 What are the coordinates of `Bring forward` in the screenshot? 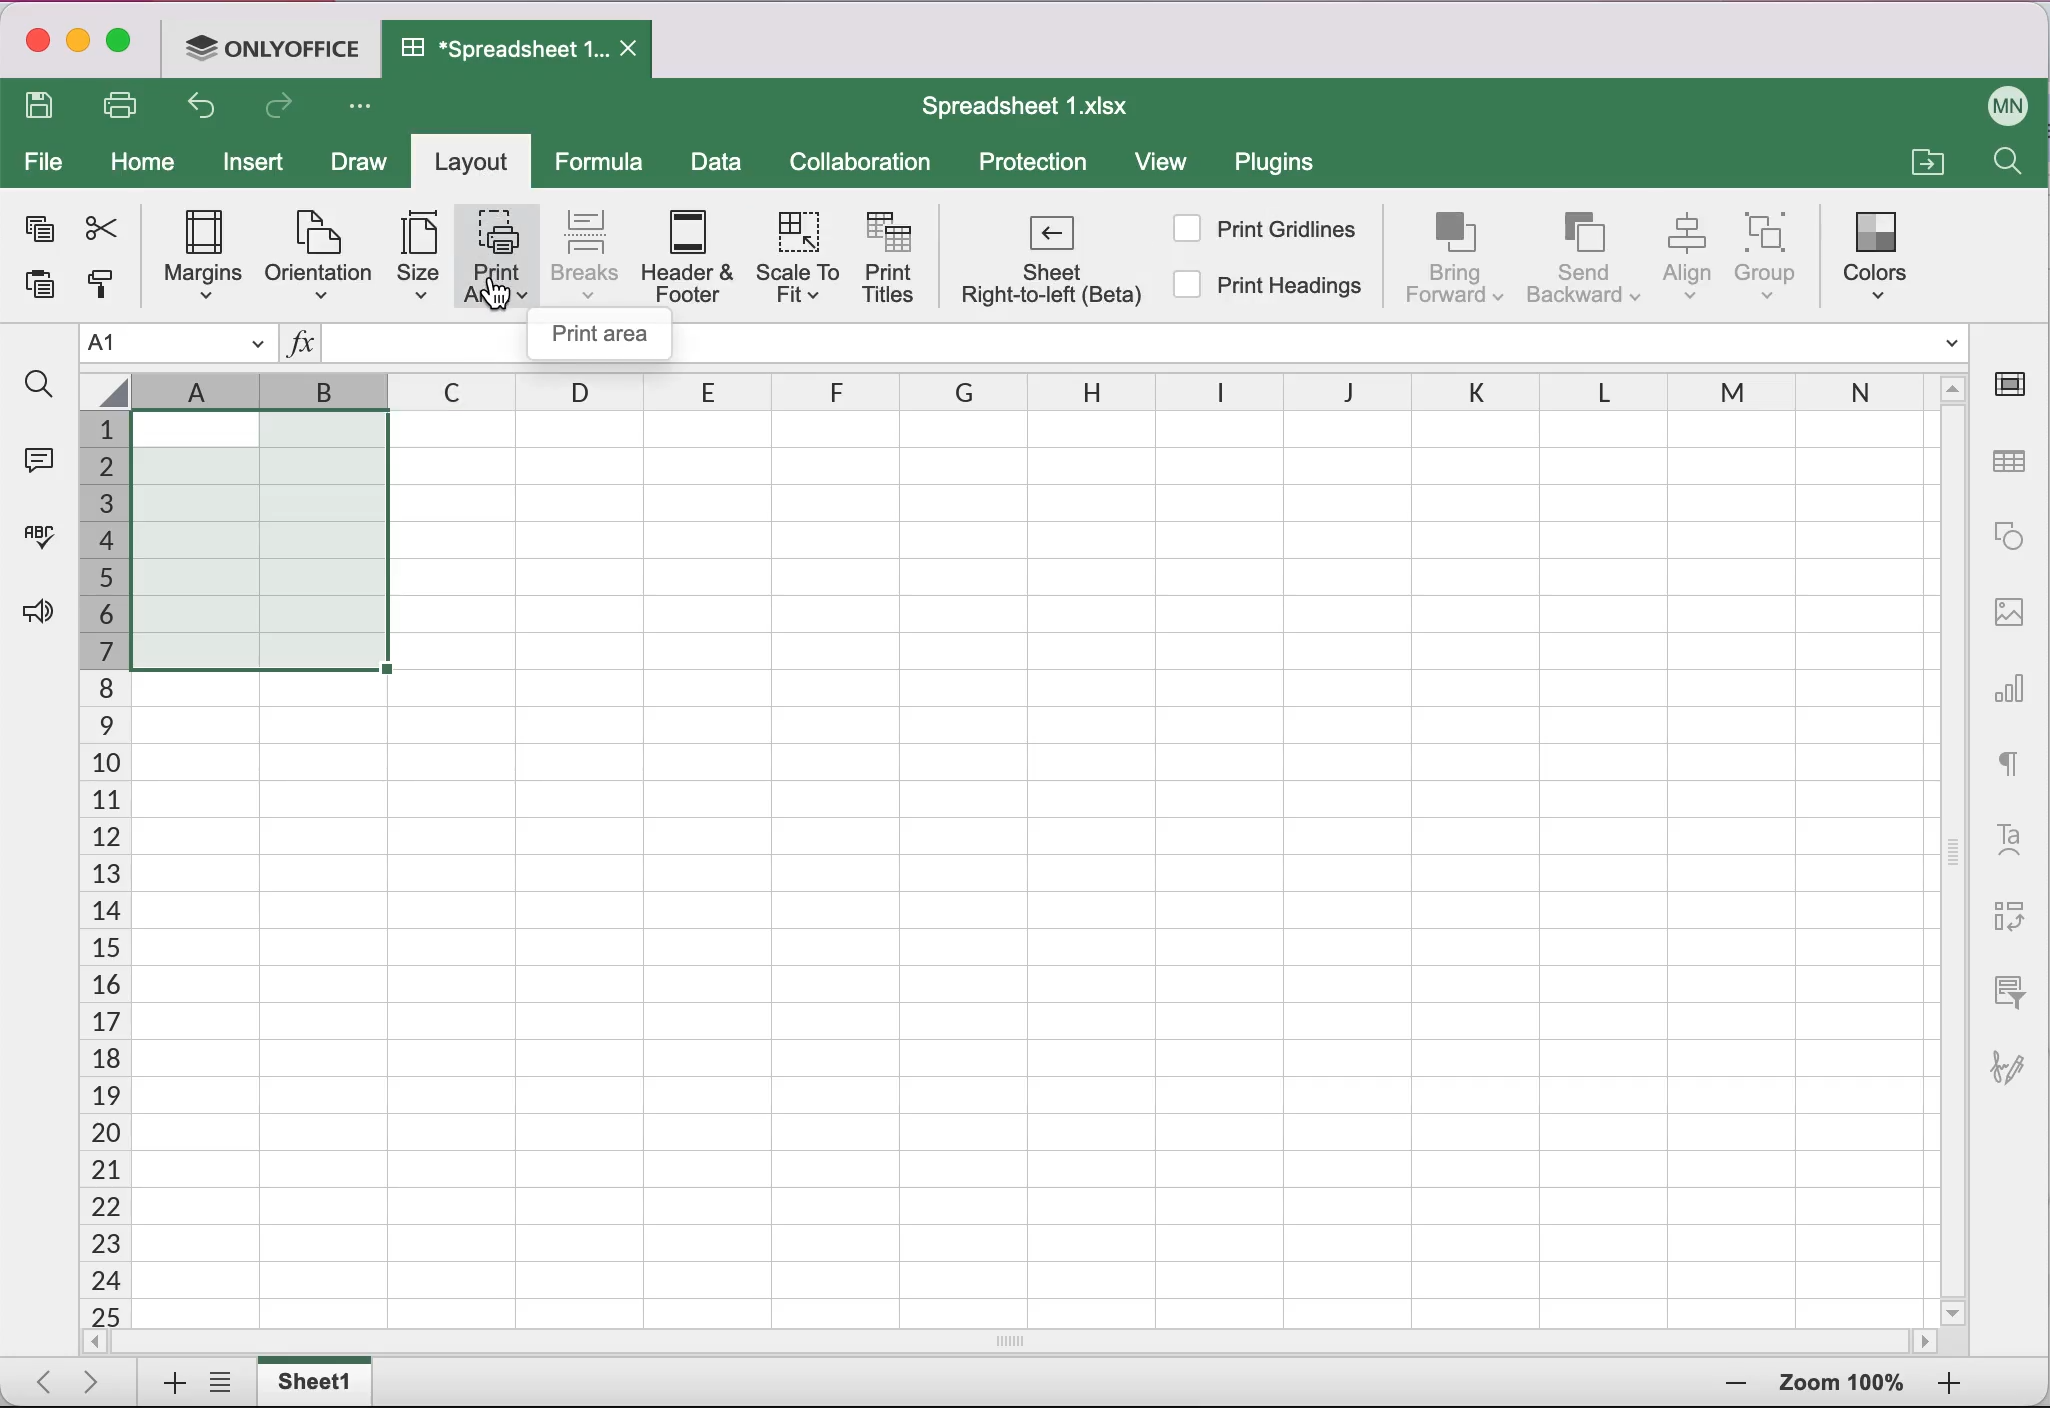 It's located at (1456, 257).